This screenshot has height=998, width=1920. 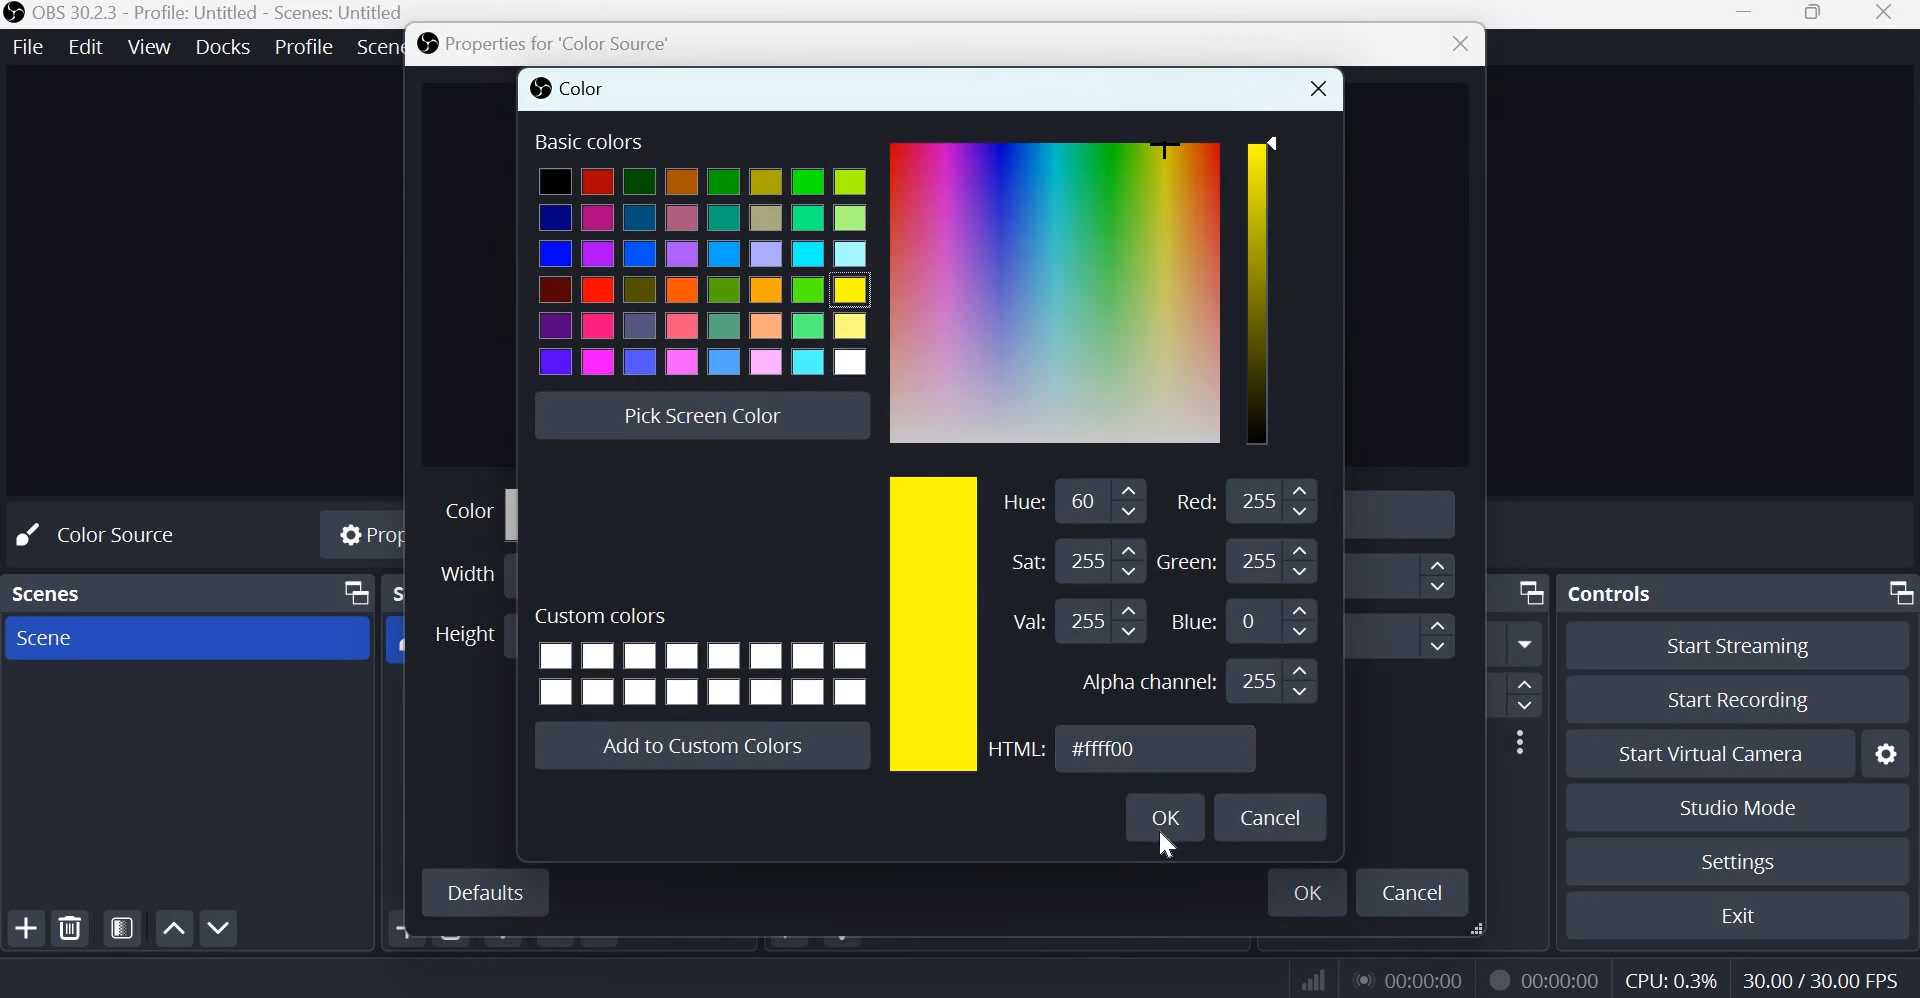 What do you see at coordinates (1310, 980) in the screenshot?
I see `Connection Status Indicator` at bounding box center [1310, 980].